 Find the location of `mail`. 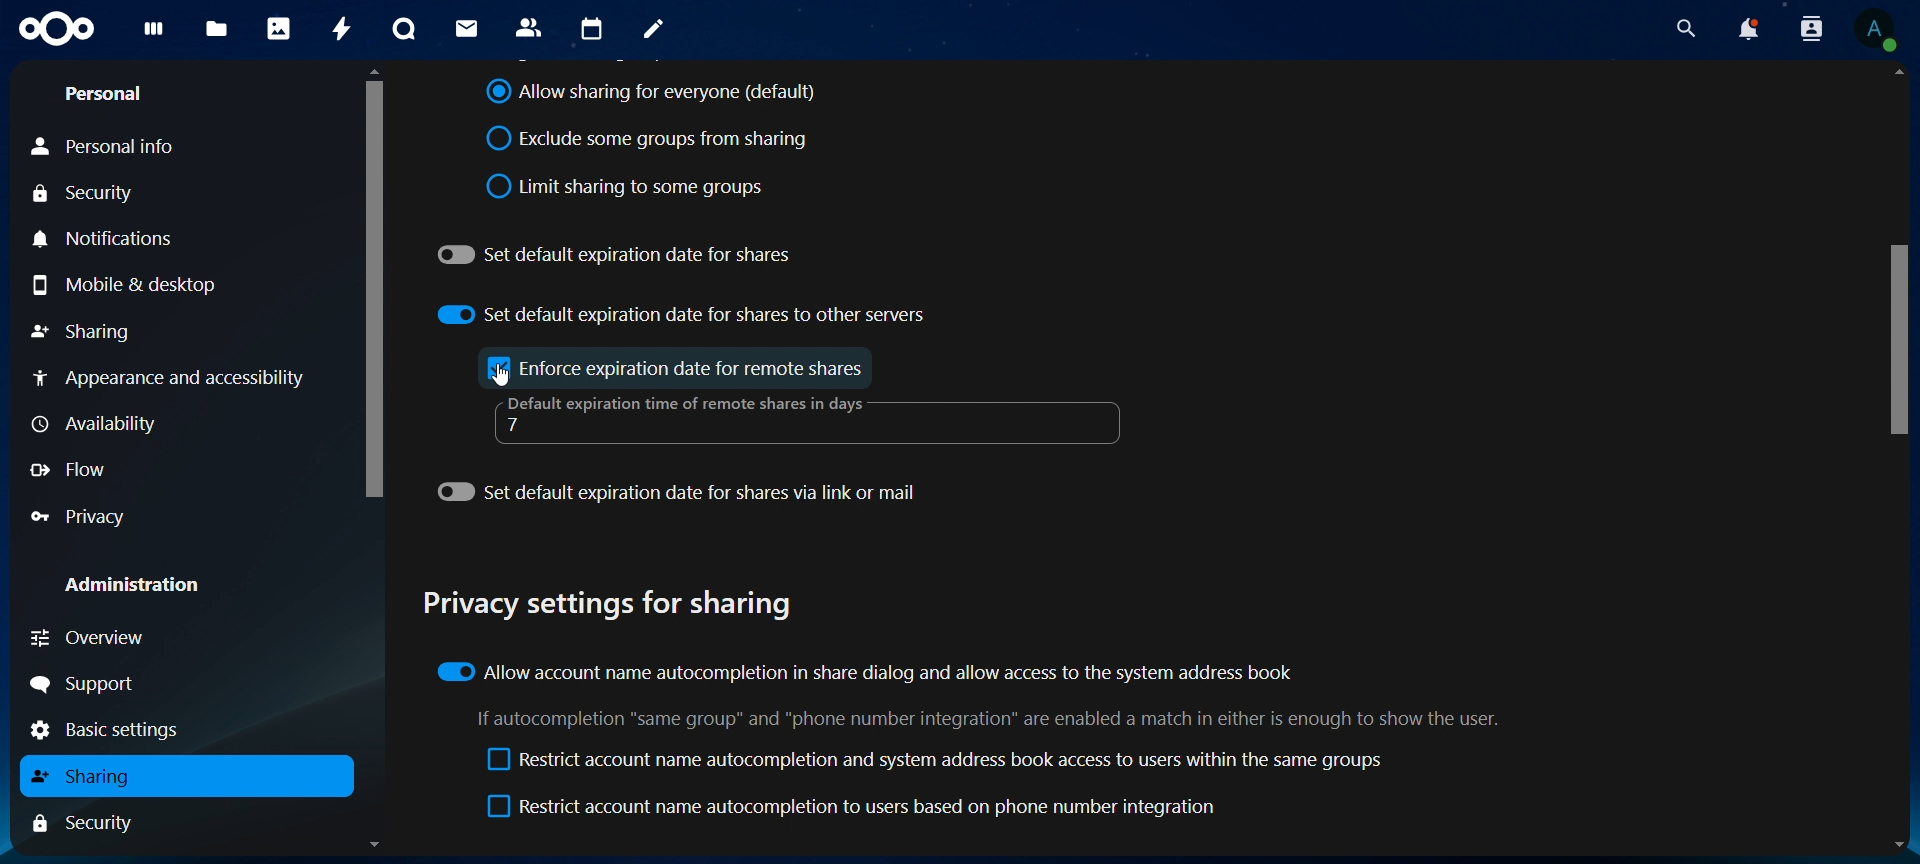

mail is located at coordinates (467, 26).